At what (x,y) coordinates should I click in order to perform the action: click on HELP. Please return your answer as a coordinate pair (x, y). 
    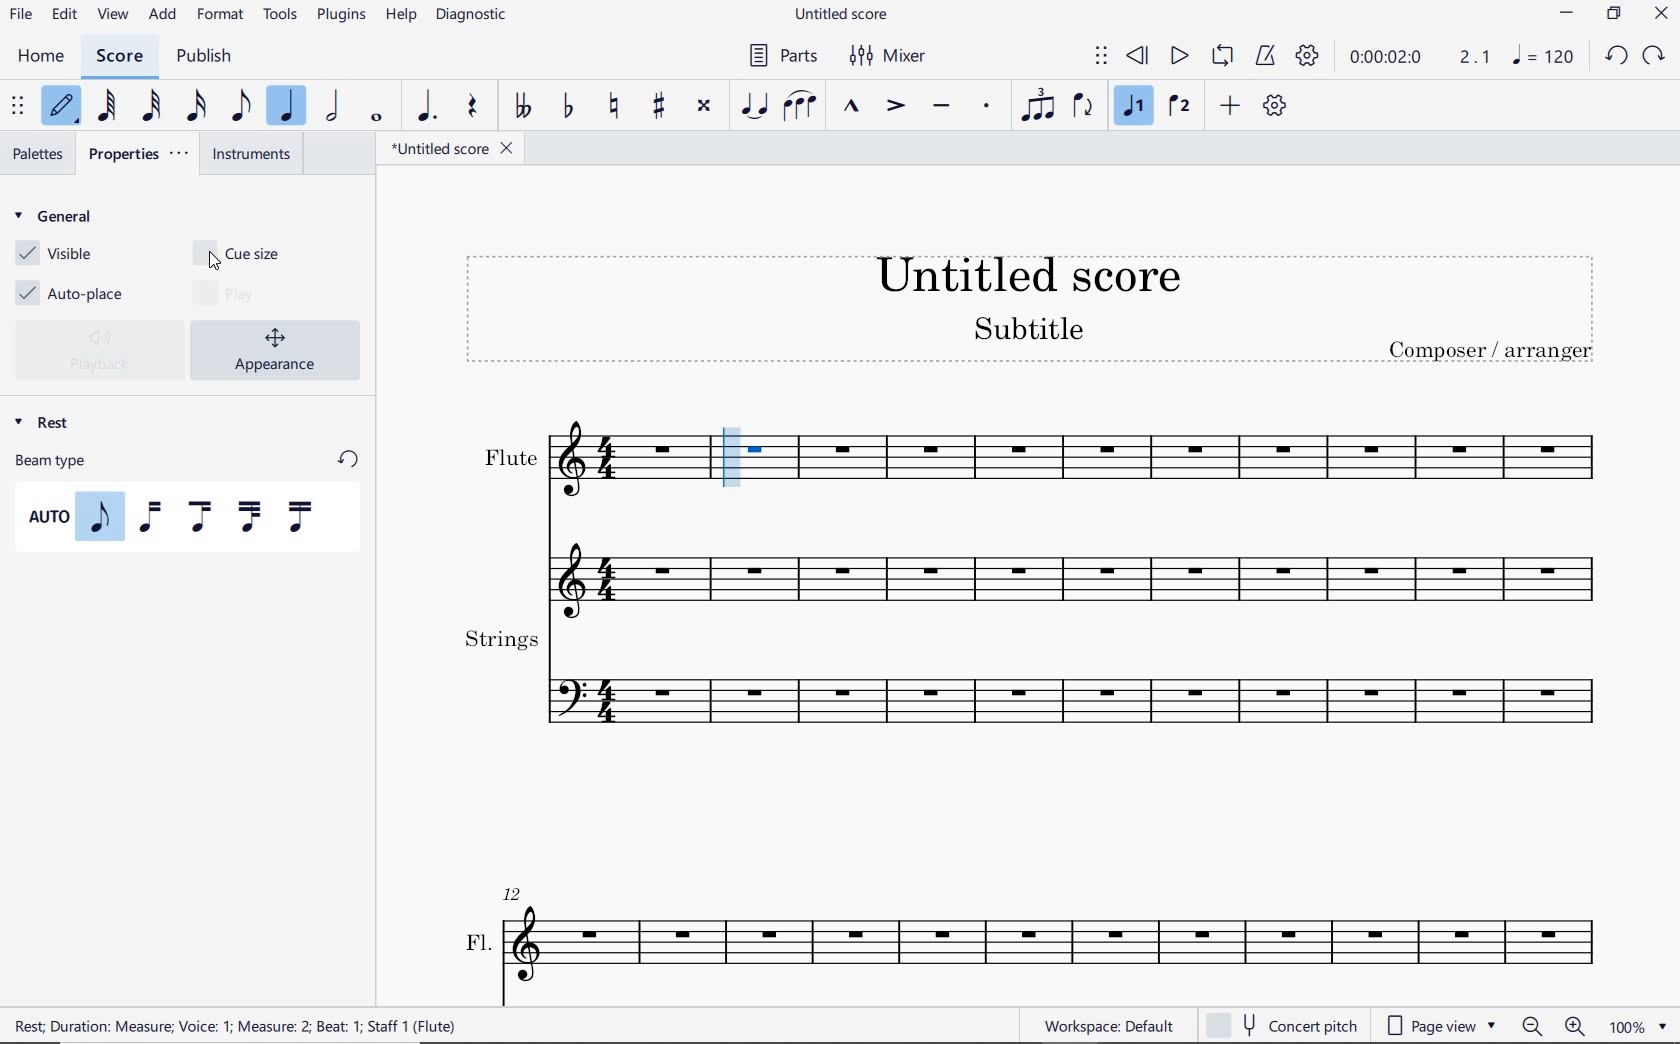
    Looking at the image, I should click on (402, 15).